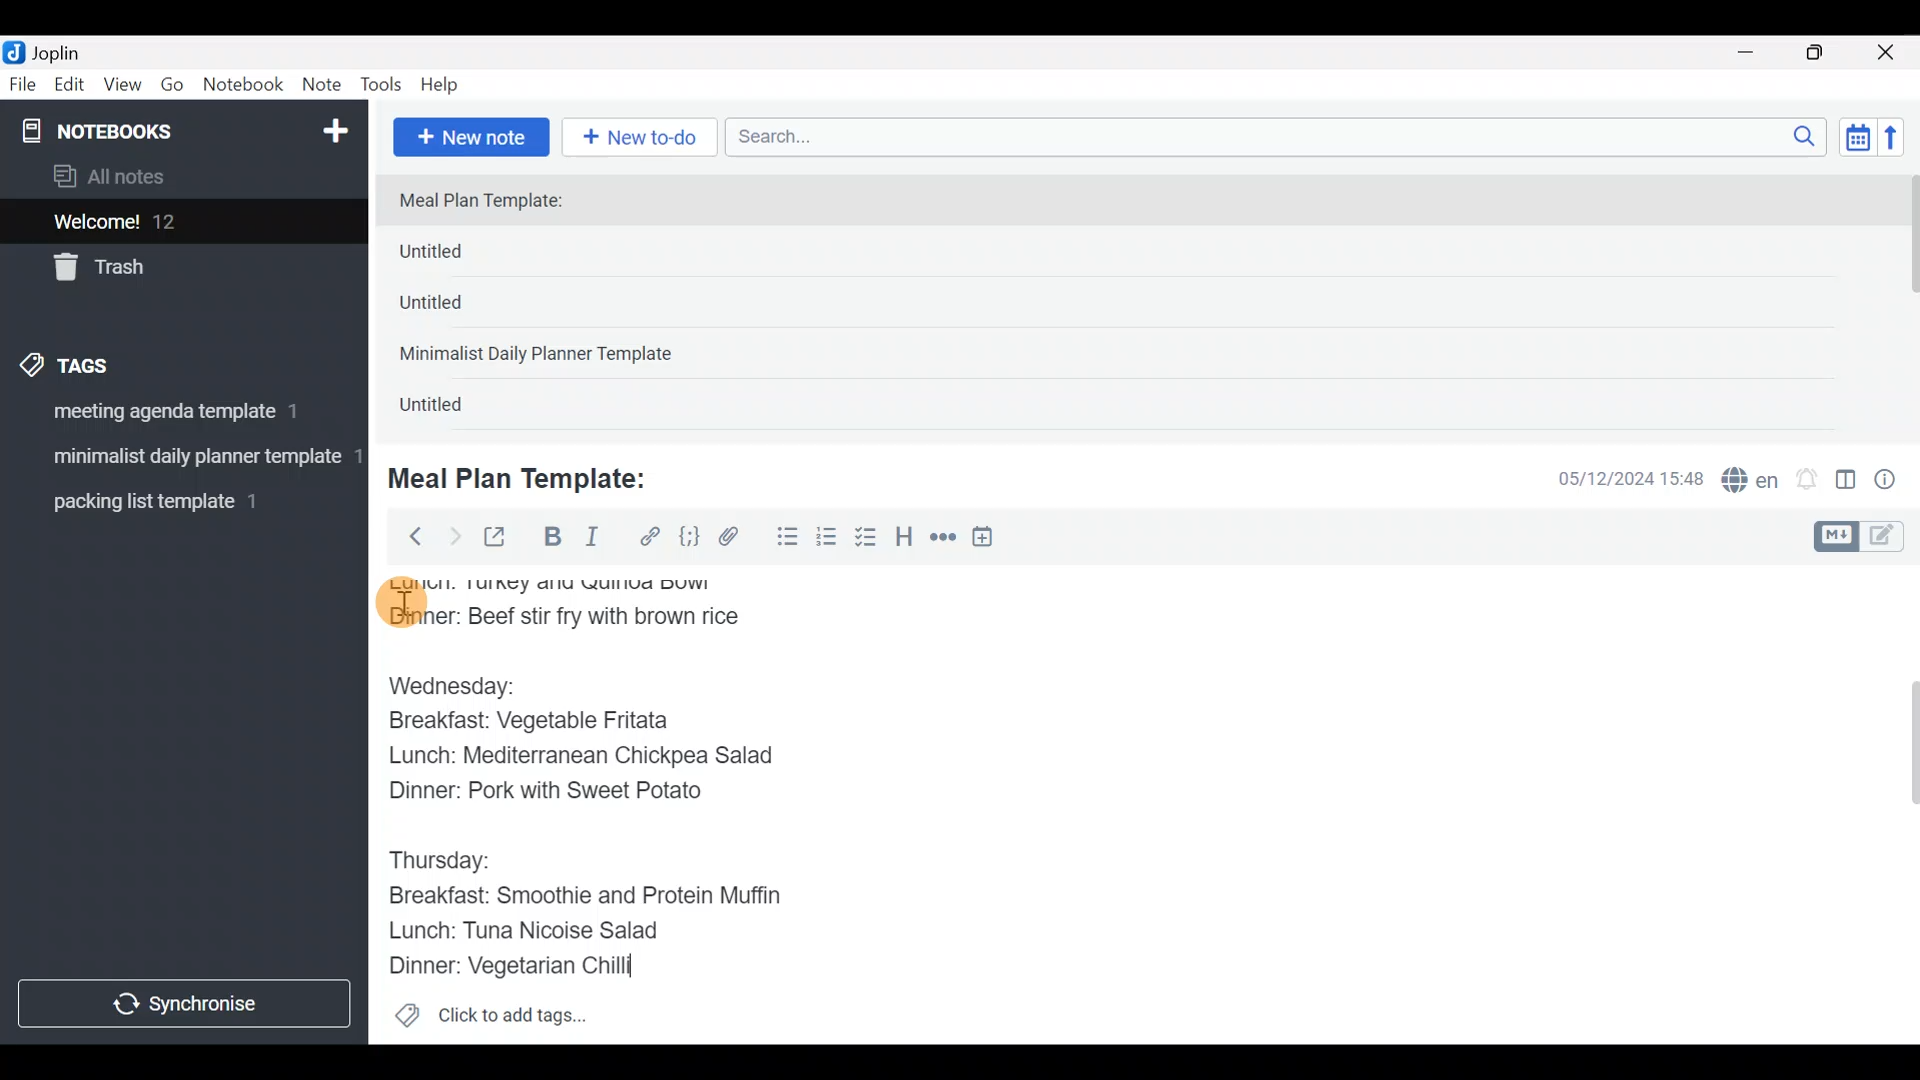  Describe the element at coordinates (1847, 482) in the screenshot. I see `Toggle editor layout` at that location.